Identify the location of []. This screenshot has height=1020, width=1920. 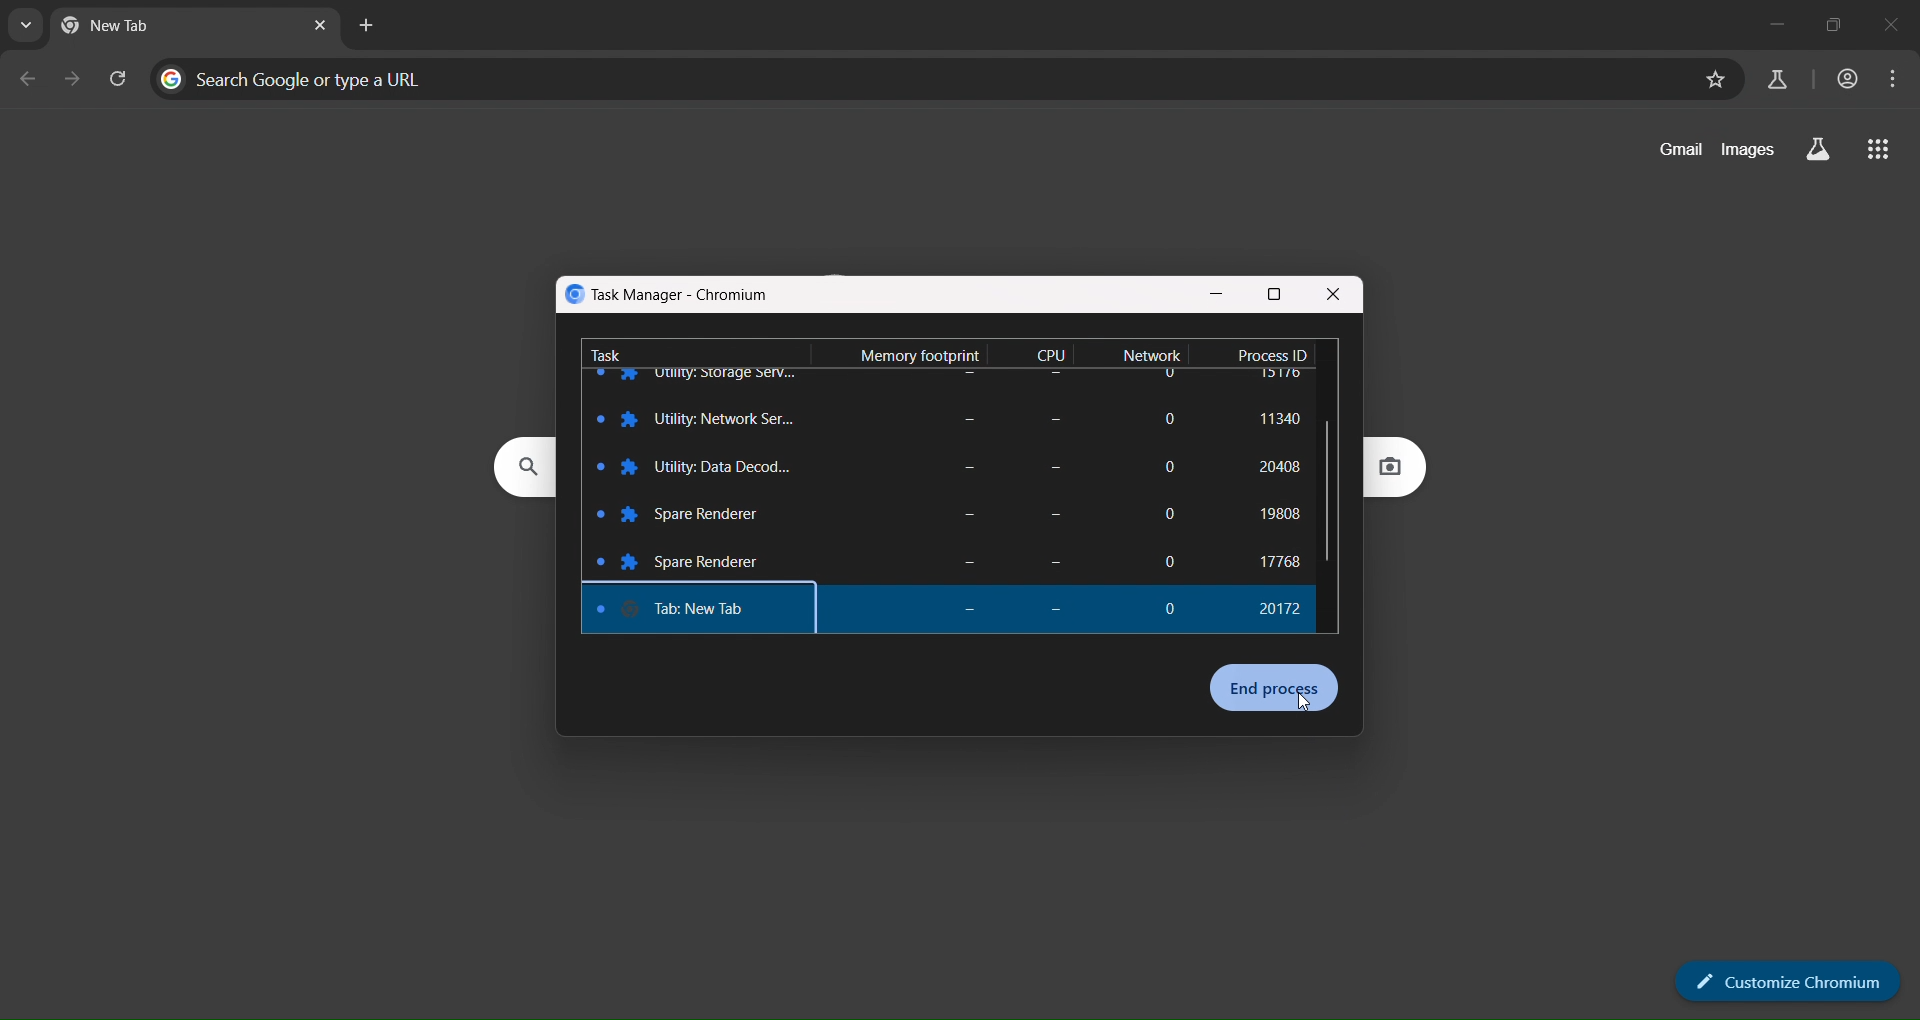
(1166, 514).